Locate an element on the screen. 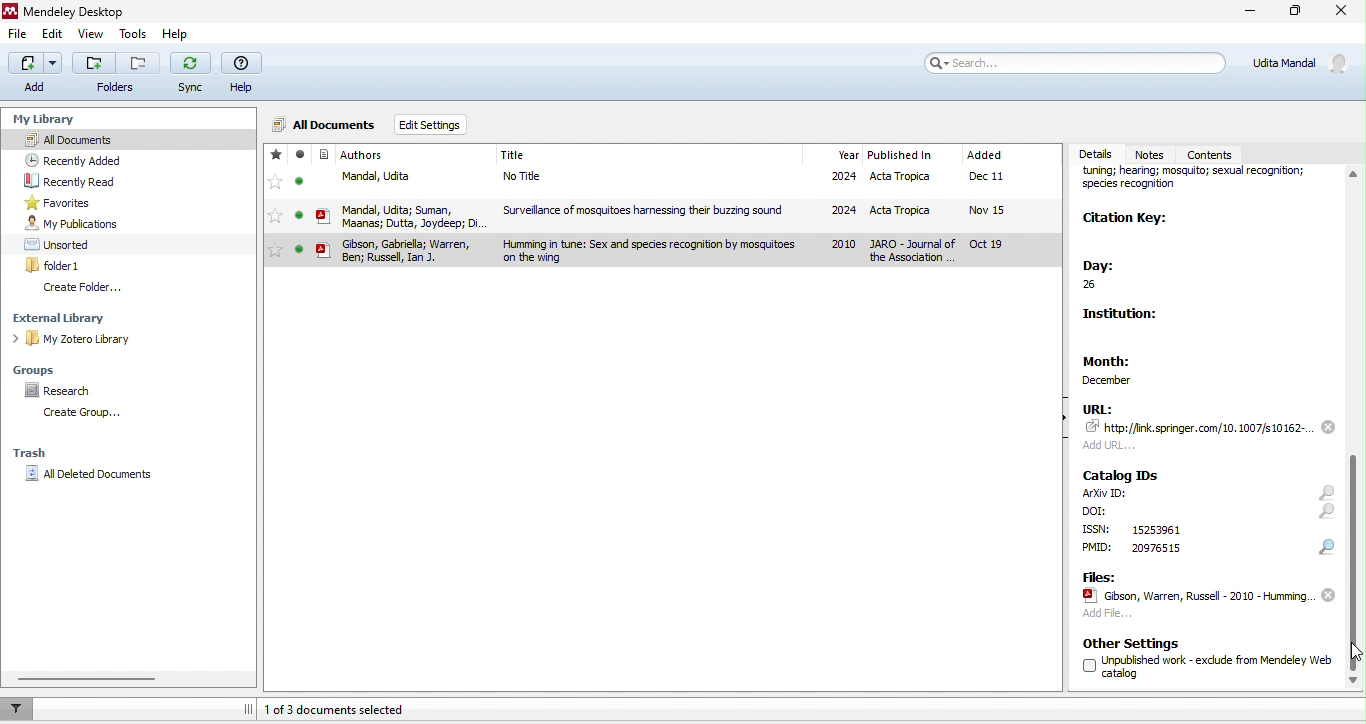  file is located at coordinates (699, 214).